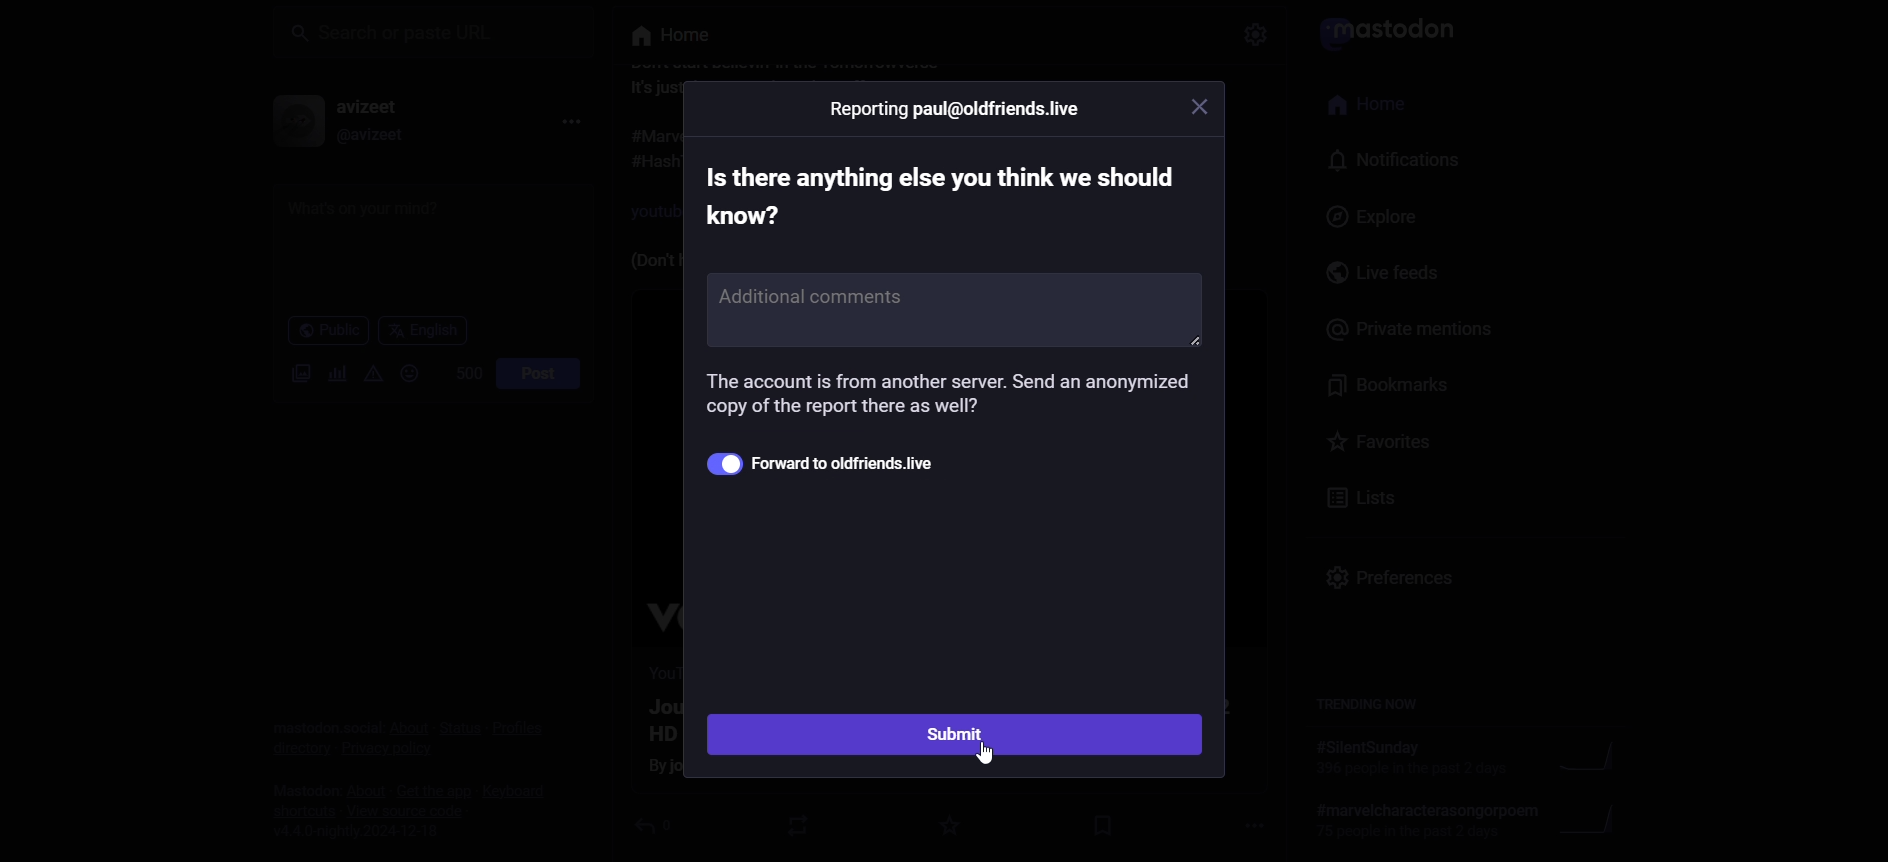 The height and width of the screenshot is (862, 1888). I want to click on bookmarks, so click(1399, 384).